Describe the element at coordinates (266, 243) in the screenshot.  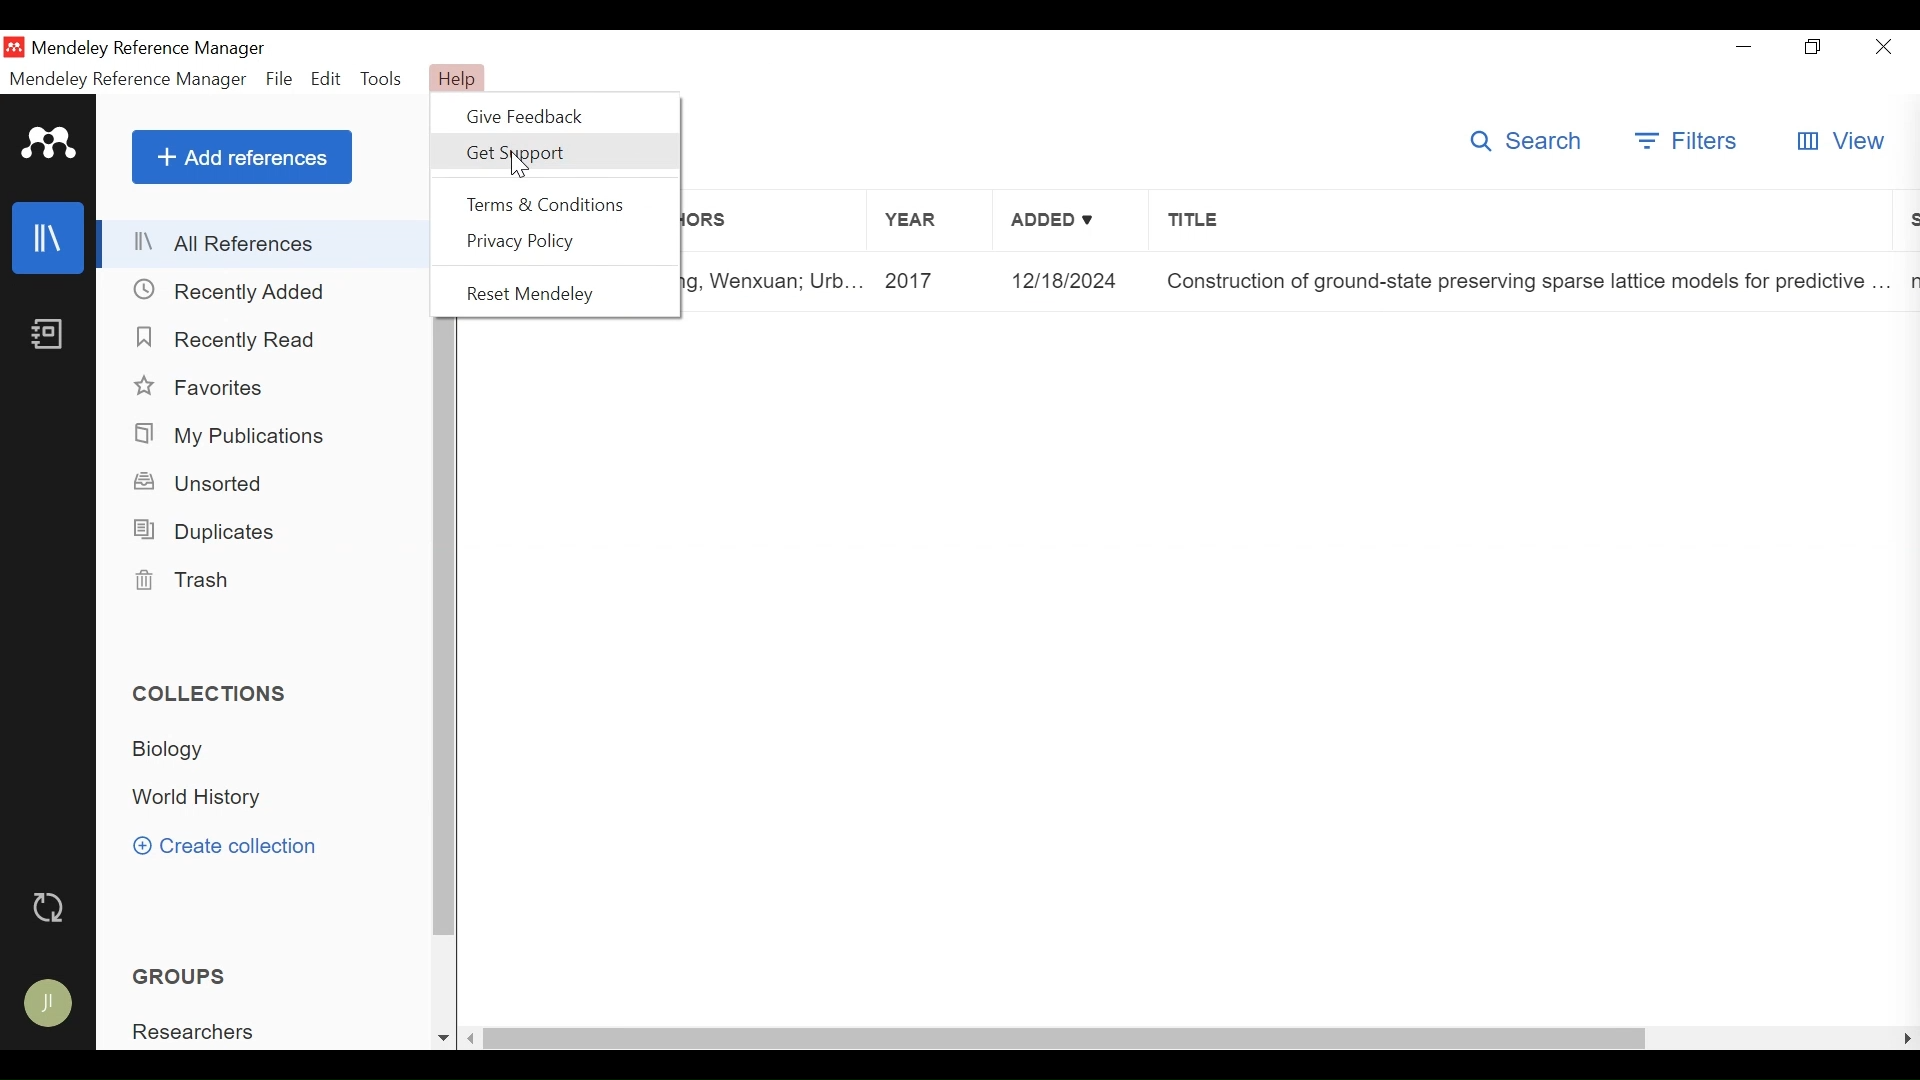
I see `All References` at that location.